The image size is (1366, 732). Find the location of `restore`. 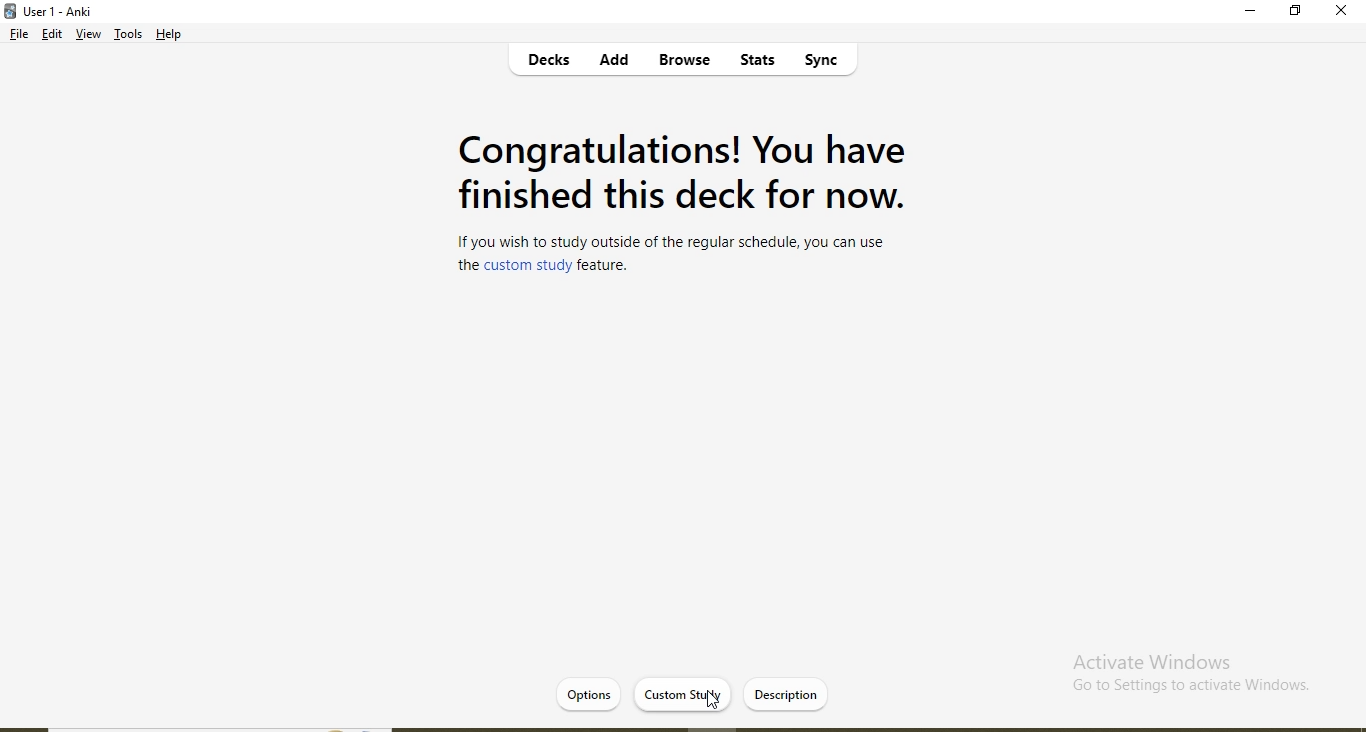

restore is located at coordinates (1295, 13).